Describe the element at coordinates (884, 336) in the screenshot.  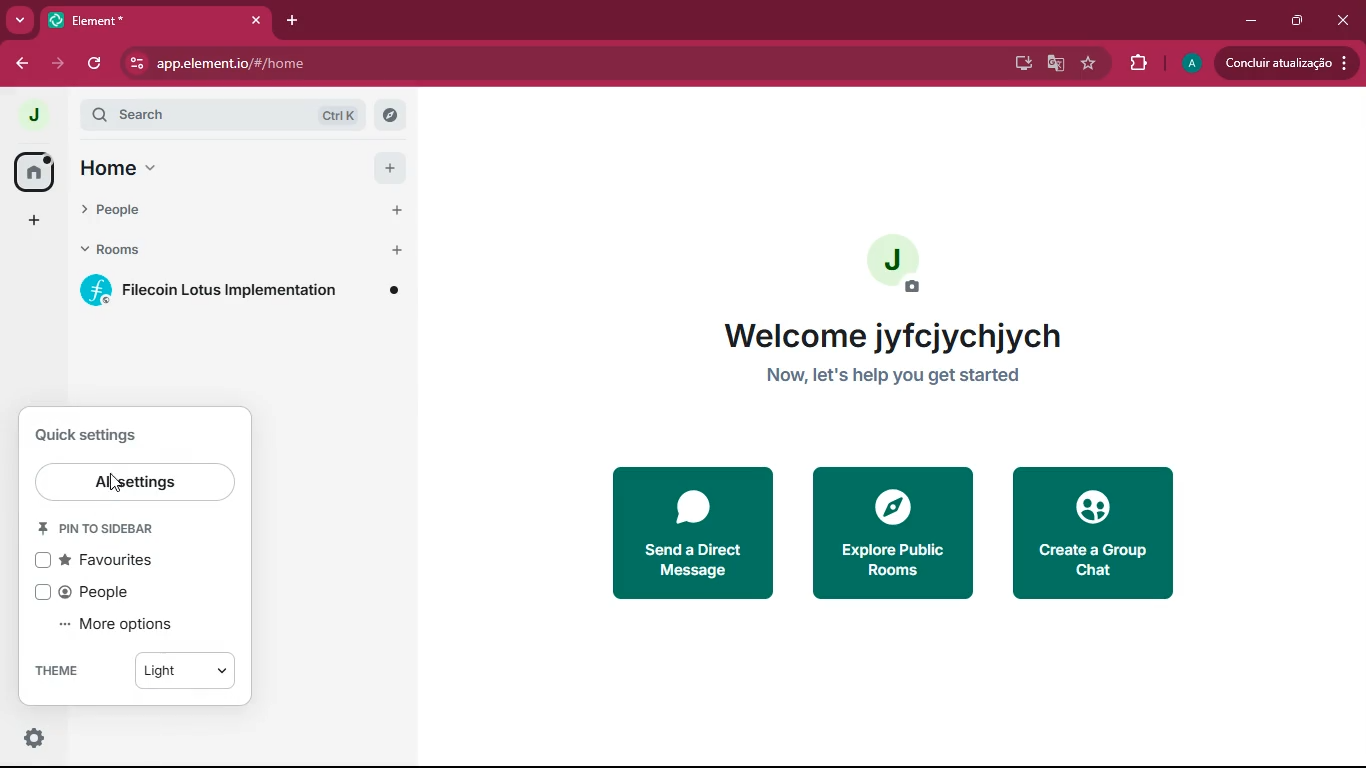
I see `welcome jyfcjychjych` at that location.